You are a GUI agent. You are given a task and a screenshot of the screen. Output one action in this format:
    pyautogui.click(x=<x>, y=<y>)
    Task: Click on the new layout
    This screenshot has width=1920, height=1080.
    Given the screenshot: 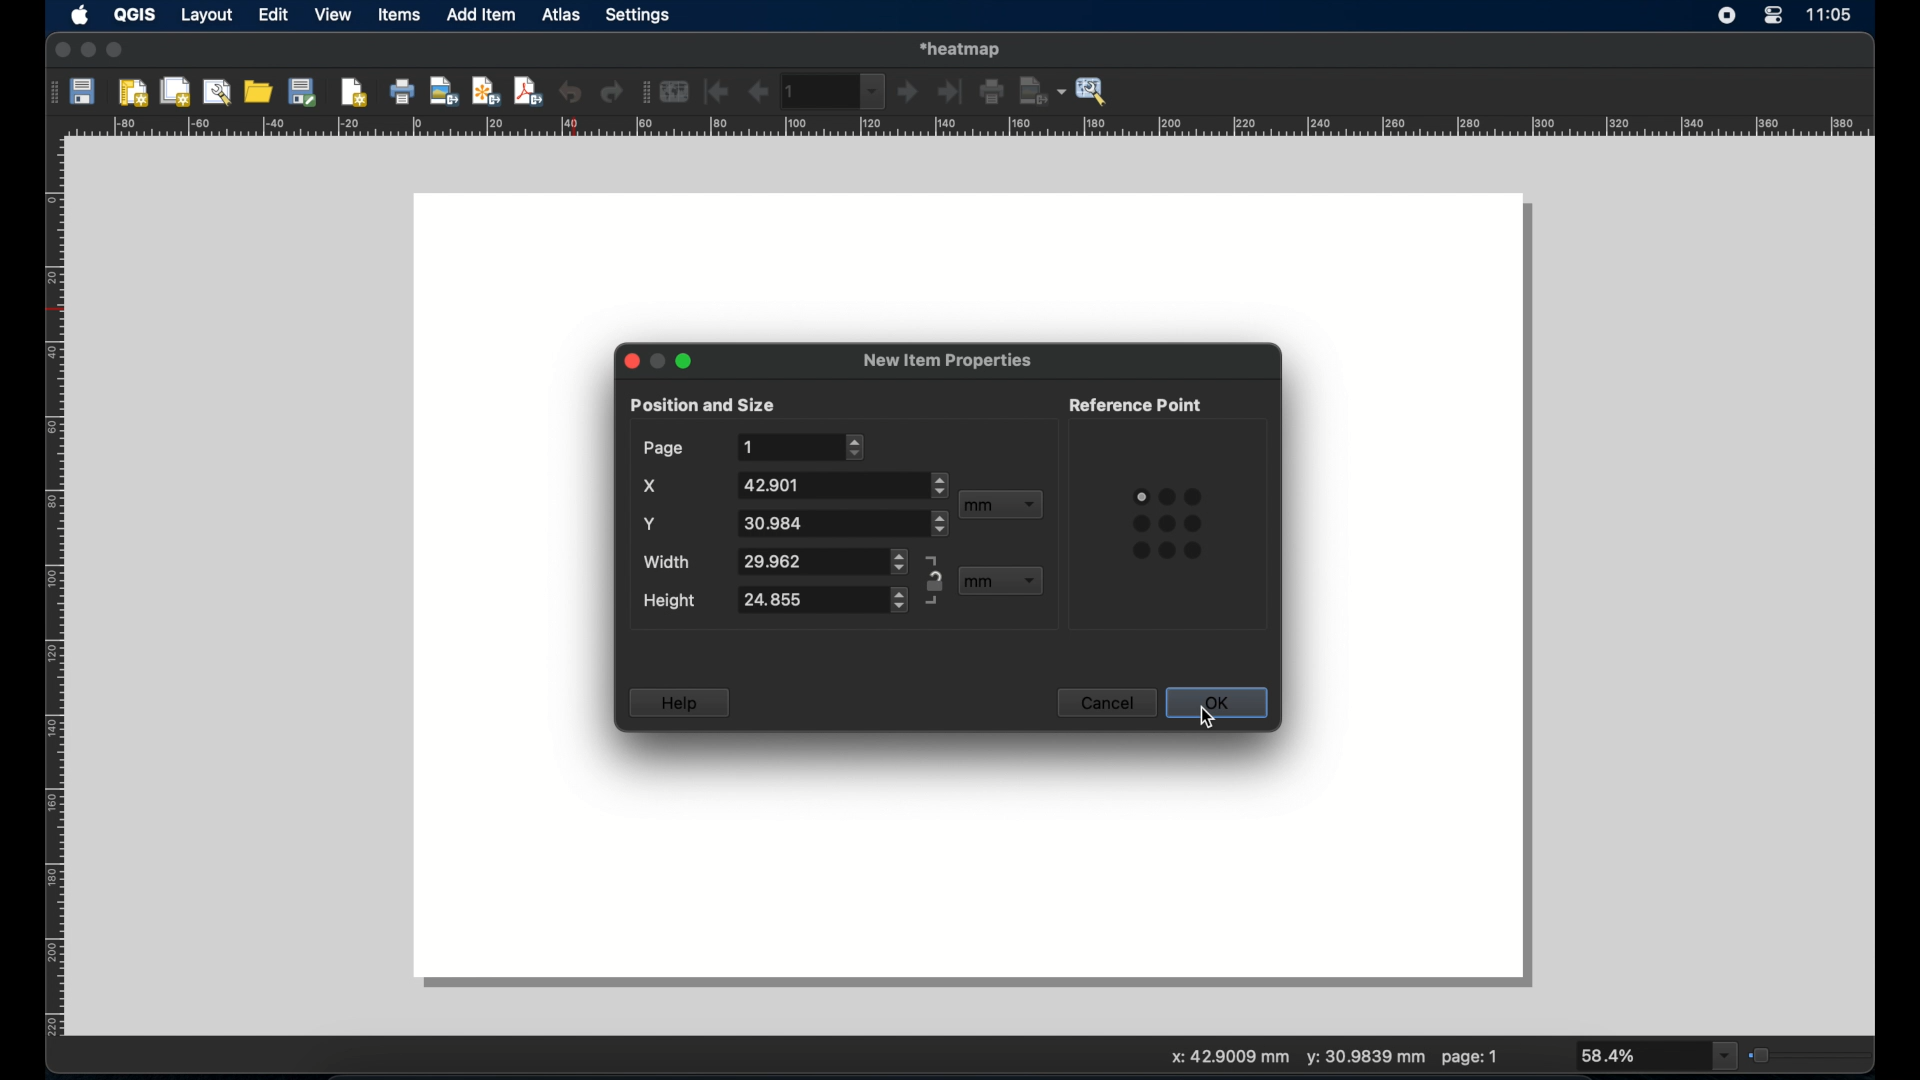 What is the action you would take?
    pyautogui.click(x=135, y=93)
    